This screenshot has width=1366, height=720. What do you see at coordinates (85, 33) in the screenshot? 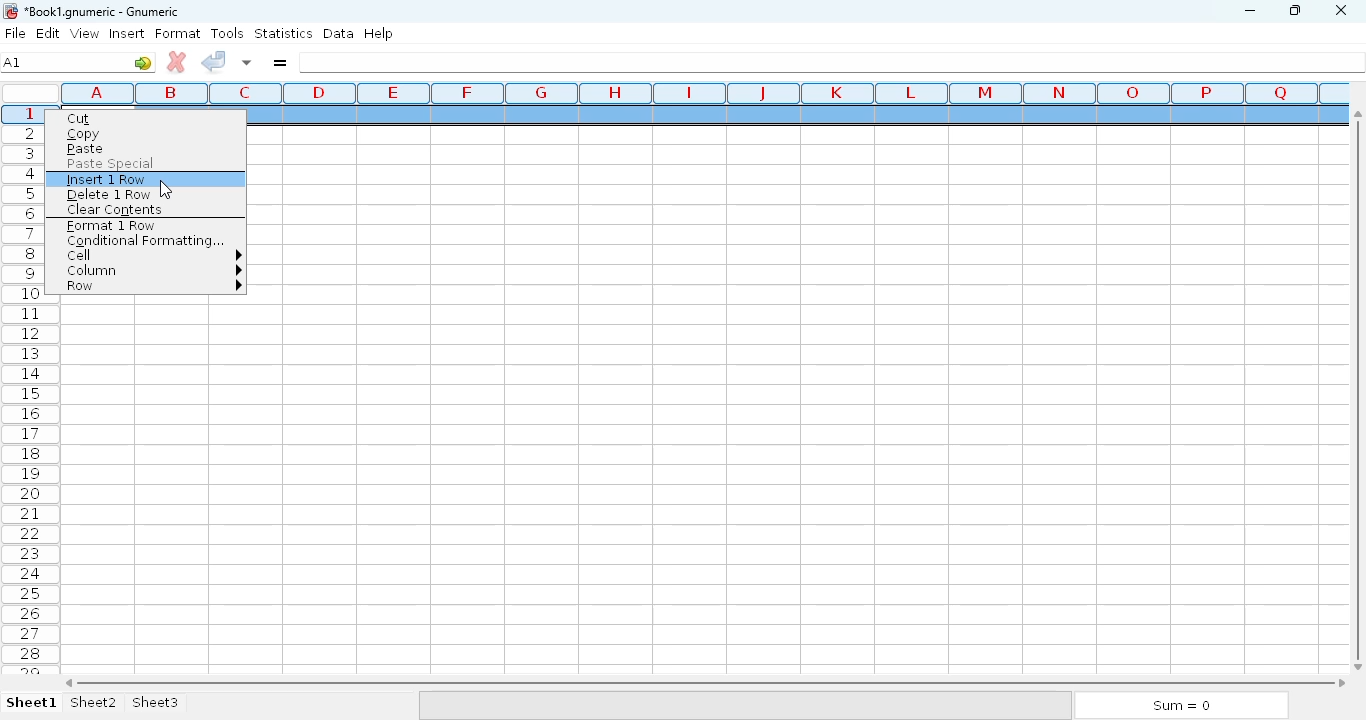
I see `view` at bounding box center [85, 33].